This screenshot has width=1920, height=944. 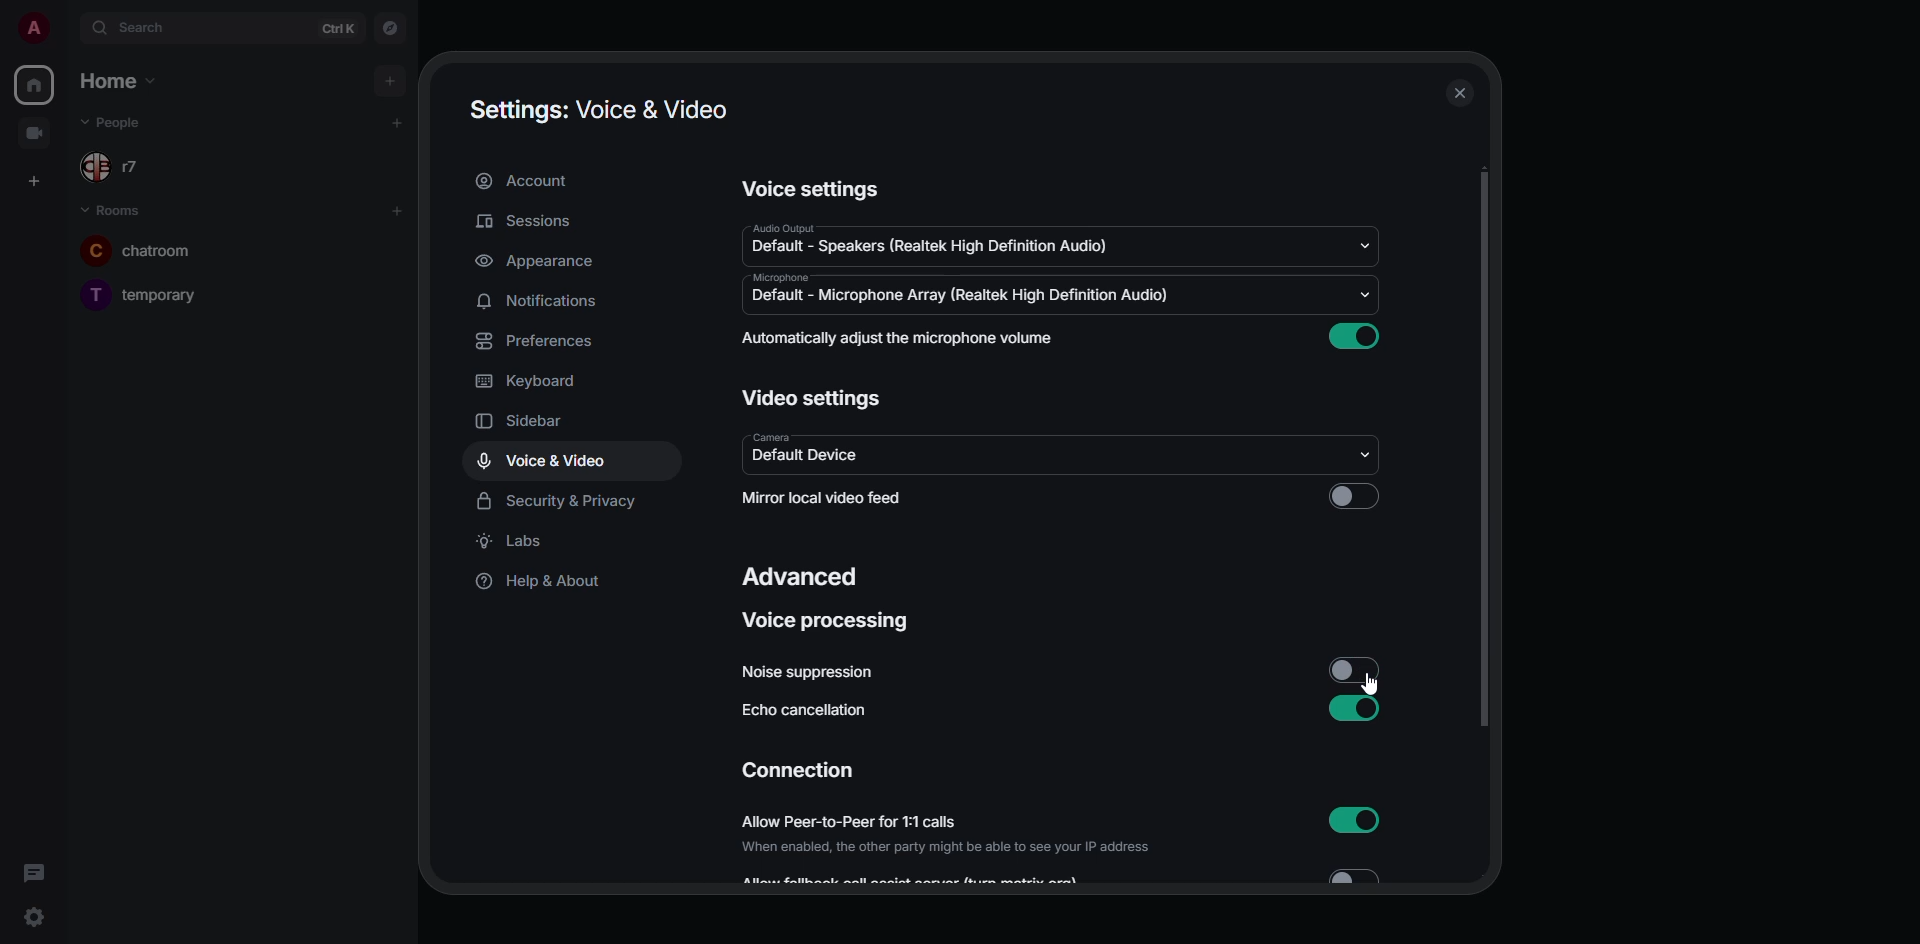 What do you see at coordinates (114, 80) in the screenshot?
I see `home` at bounding box center [114, 80].